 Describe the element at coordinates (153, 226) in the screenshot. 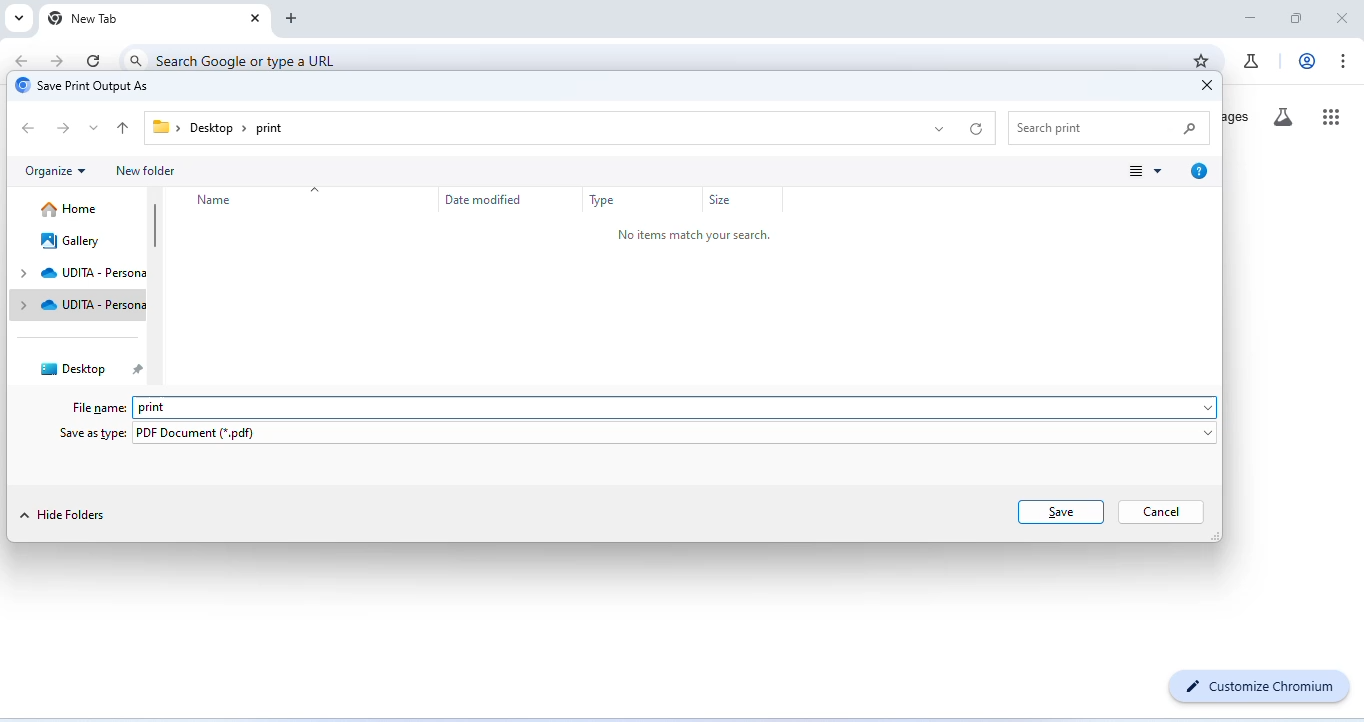

I see `vertical scroll bar` at that location.